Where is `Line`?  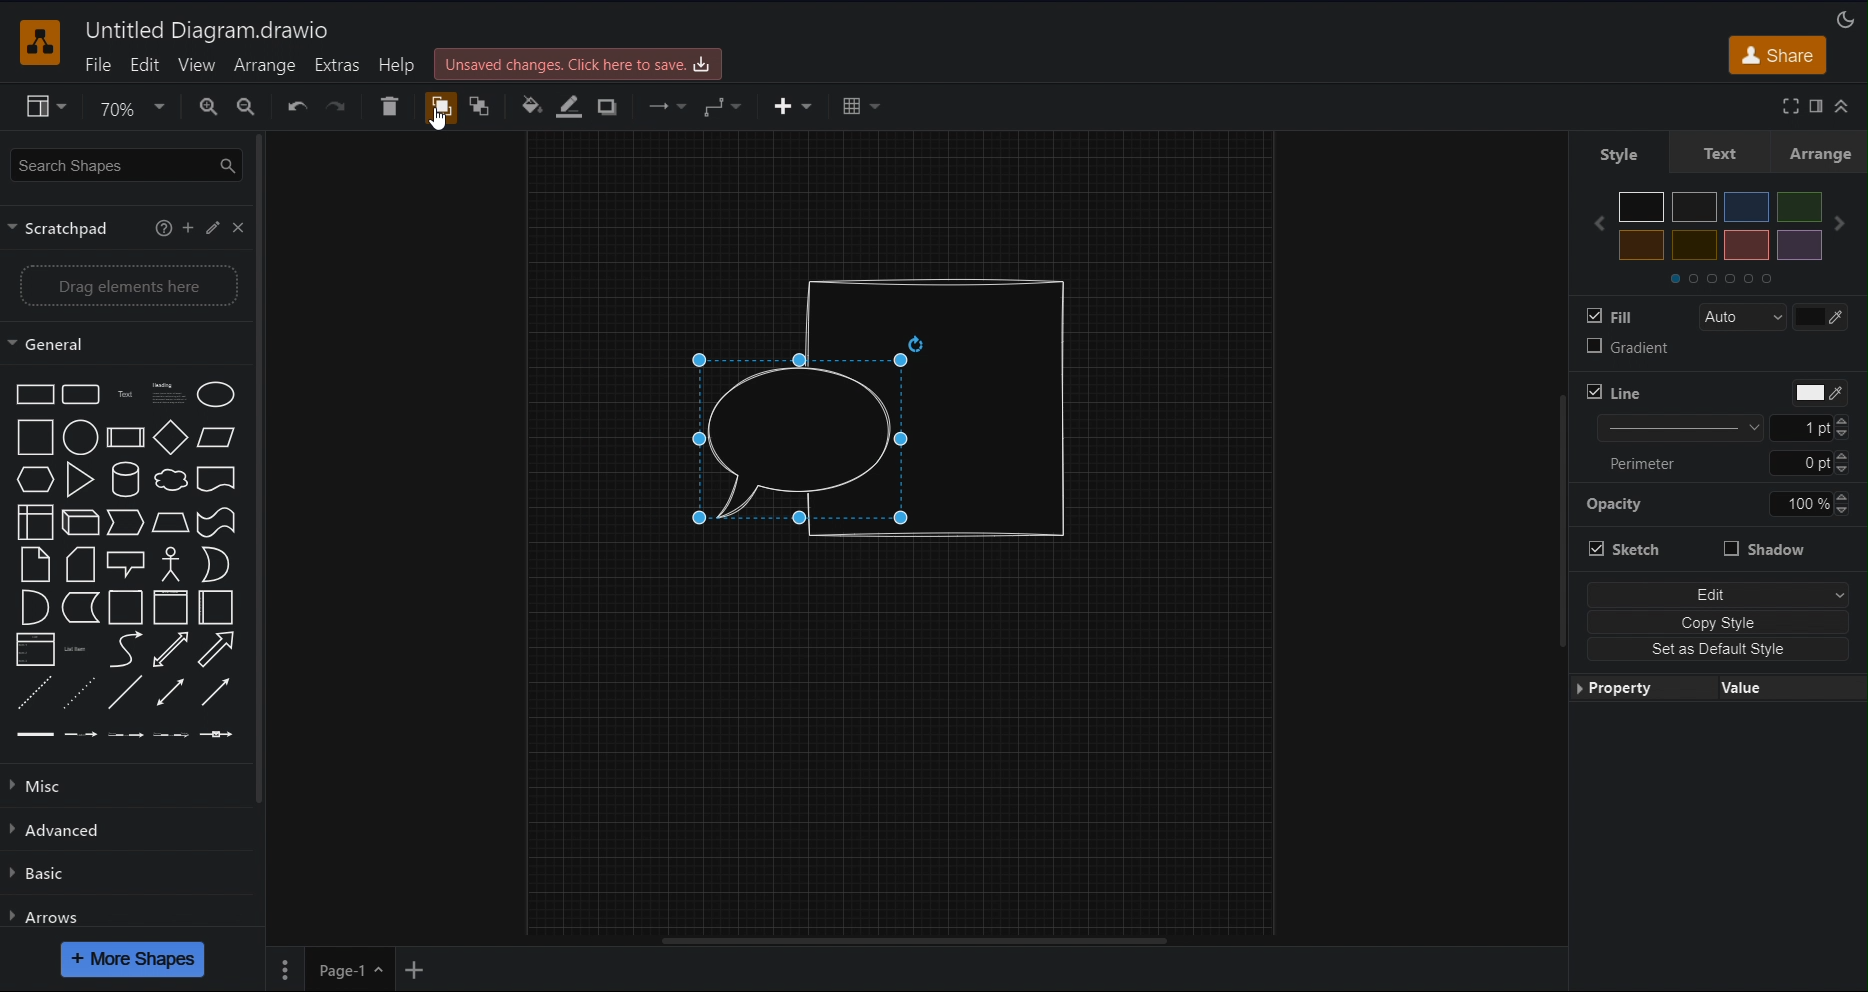 Line is located at coordinates (125, 693).